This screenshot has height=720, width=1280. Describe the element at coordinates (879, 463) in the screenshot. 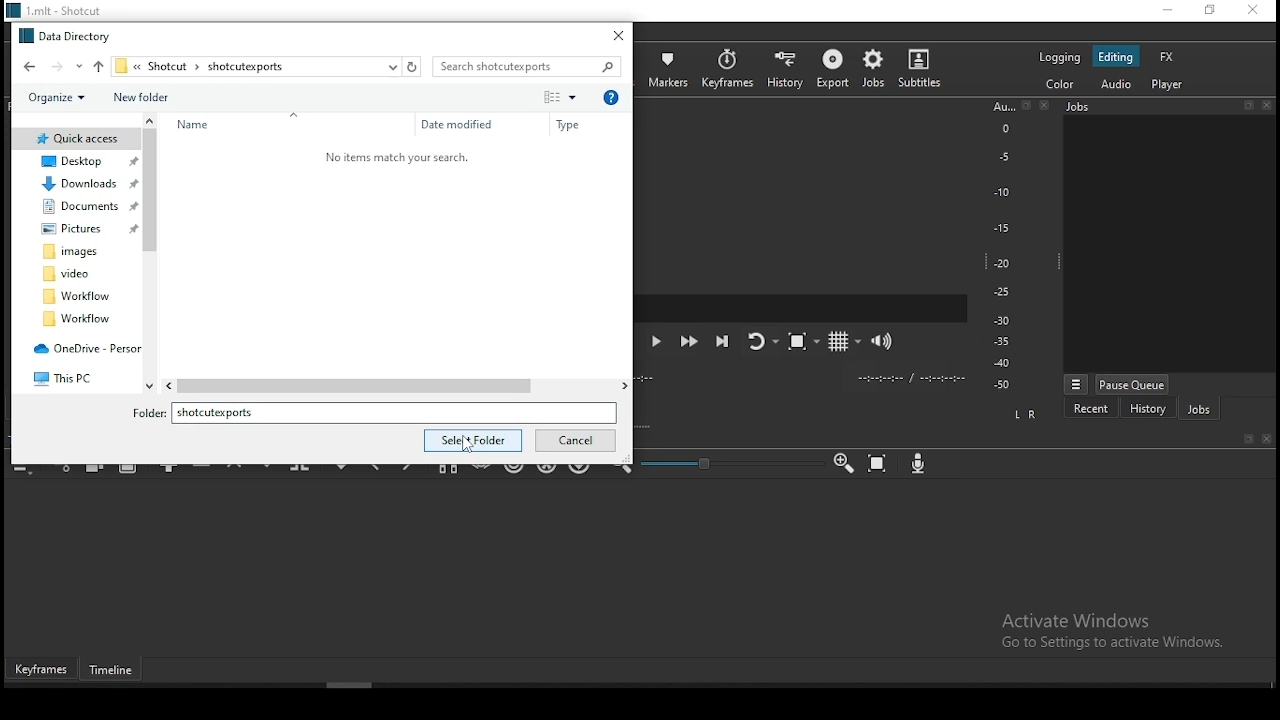

I see `zoom timeline to fit` at that location.